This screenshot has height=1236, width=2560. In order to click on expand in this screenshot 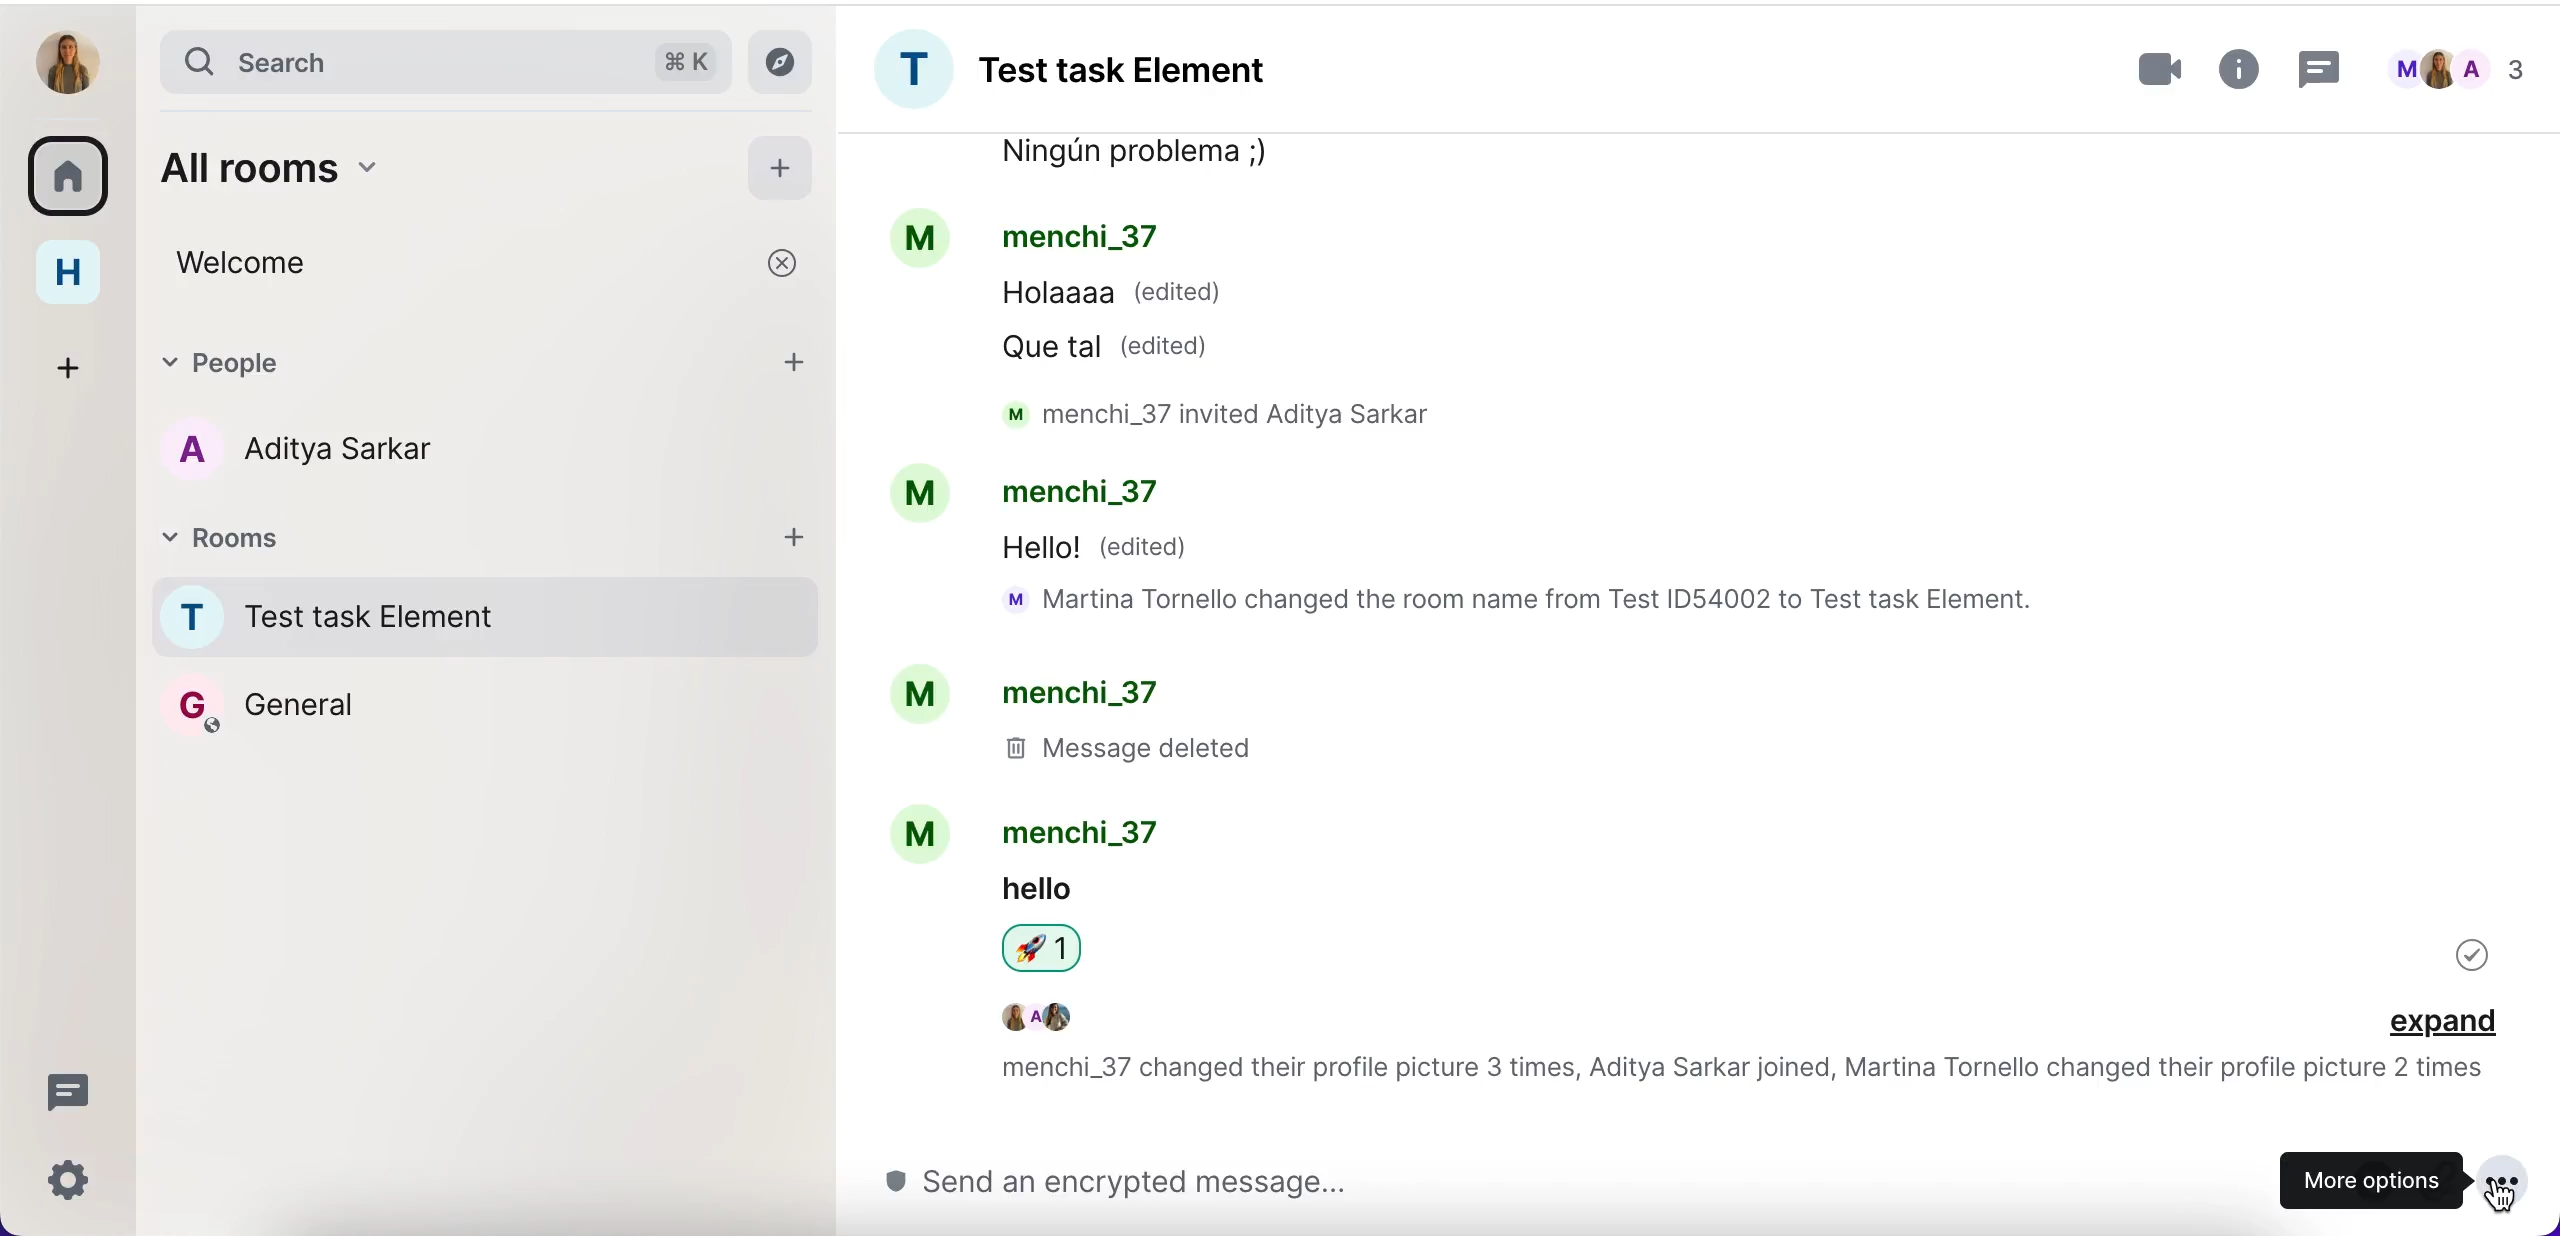, I will do `click(2444, 1021)`.